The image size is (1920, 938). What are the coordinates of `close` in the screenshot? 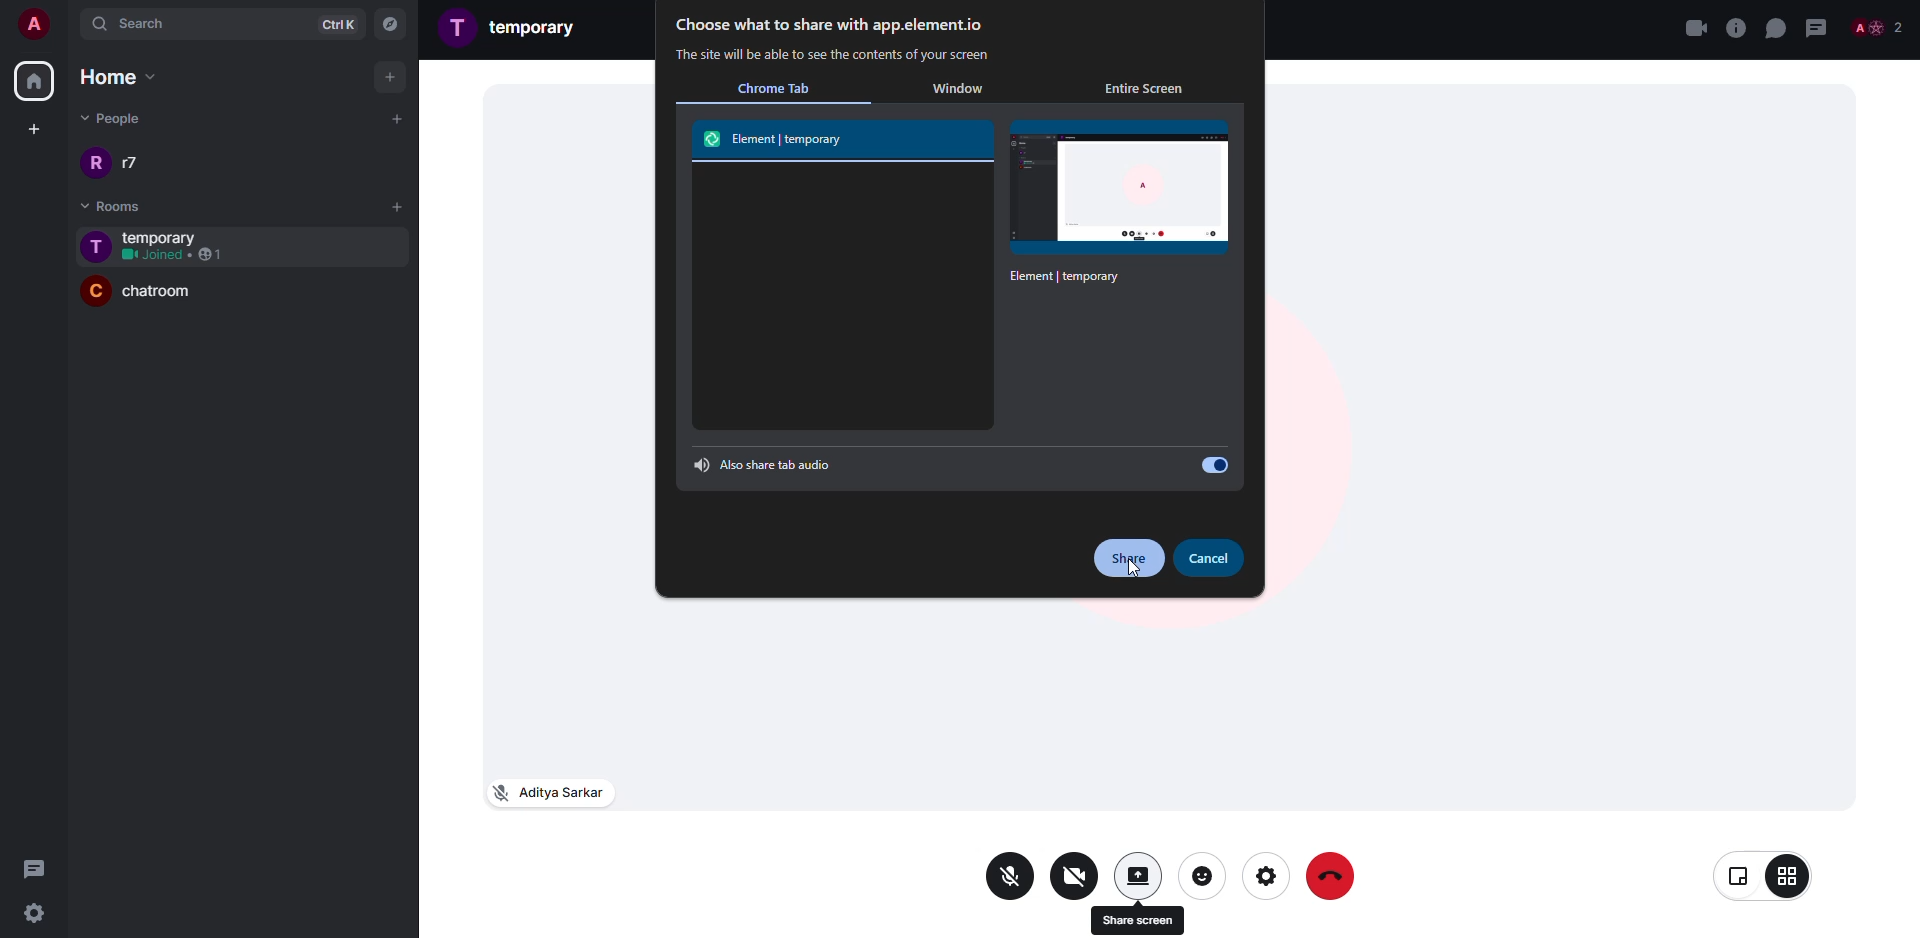 It's located at (1695, 27).